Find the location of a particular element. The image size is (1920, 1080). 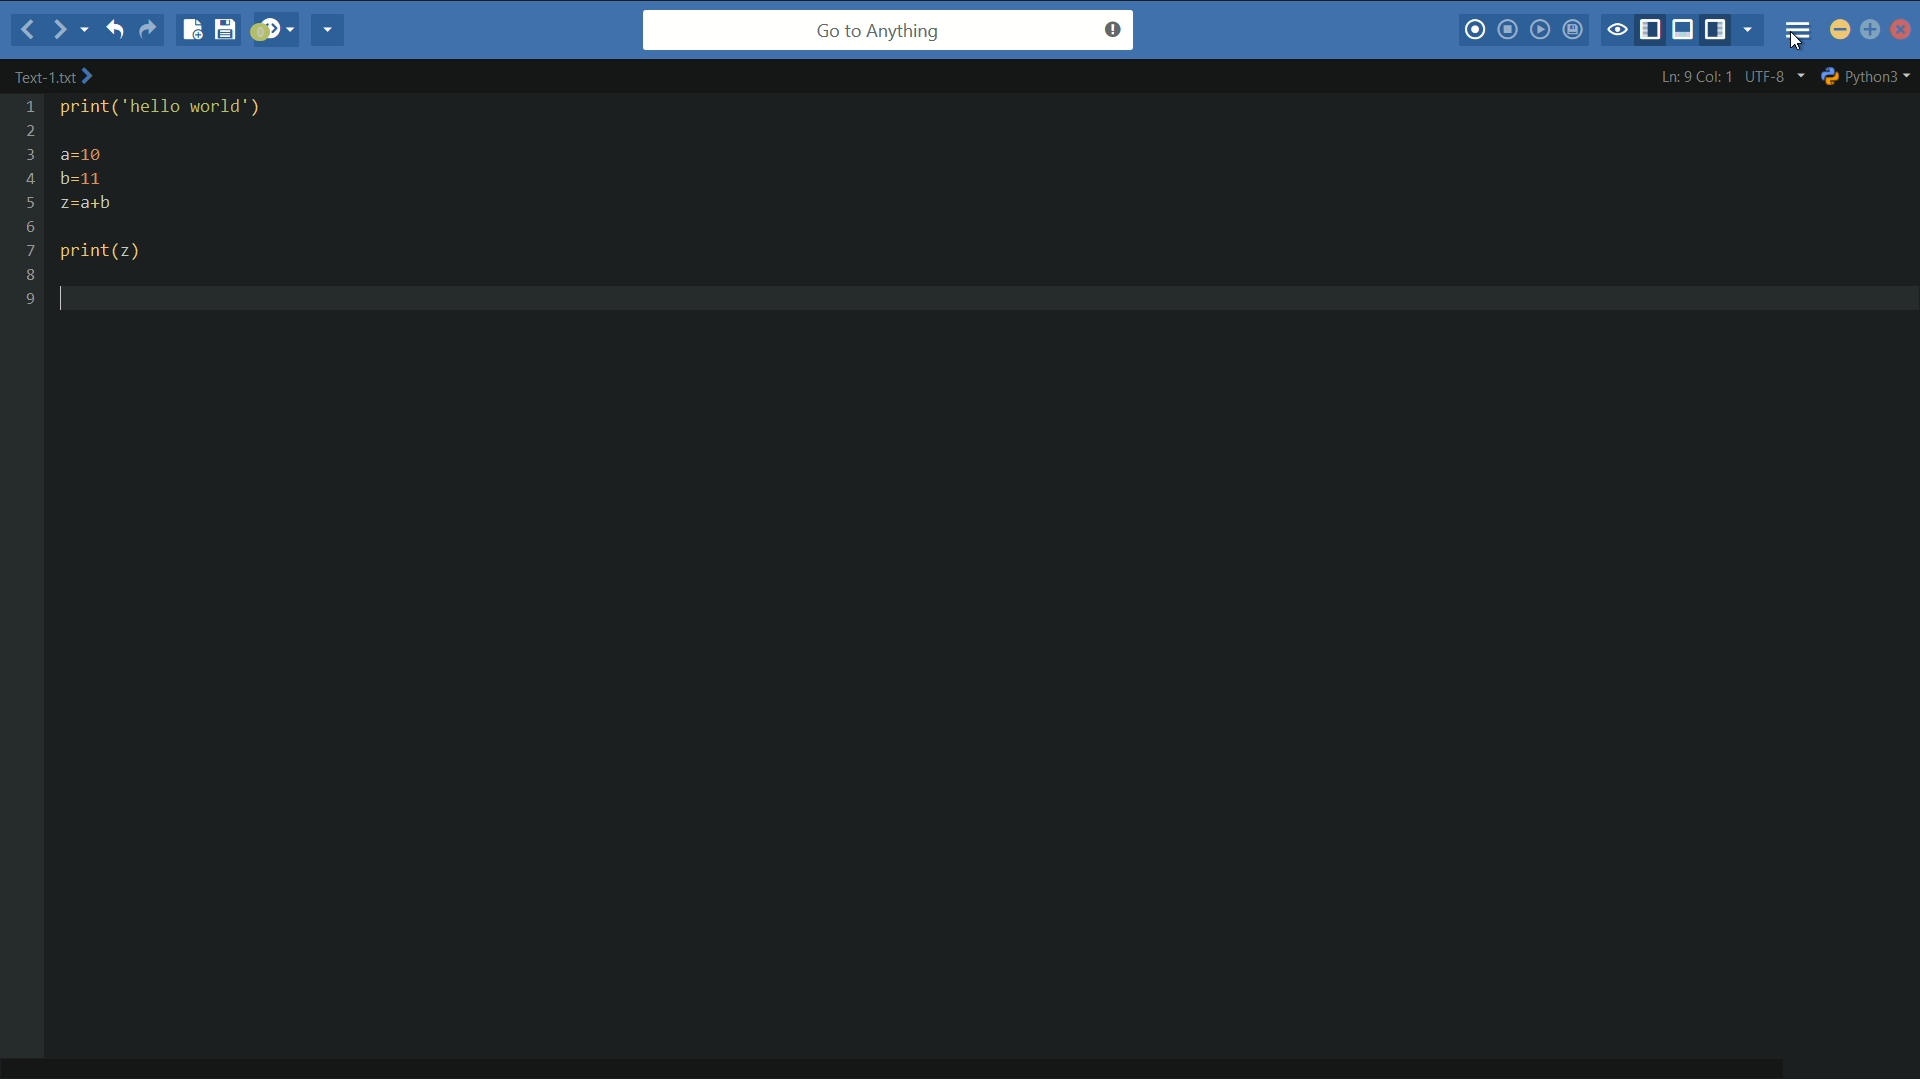

show/hide left pane is located at coordinates (1653, 29).